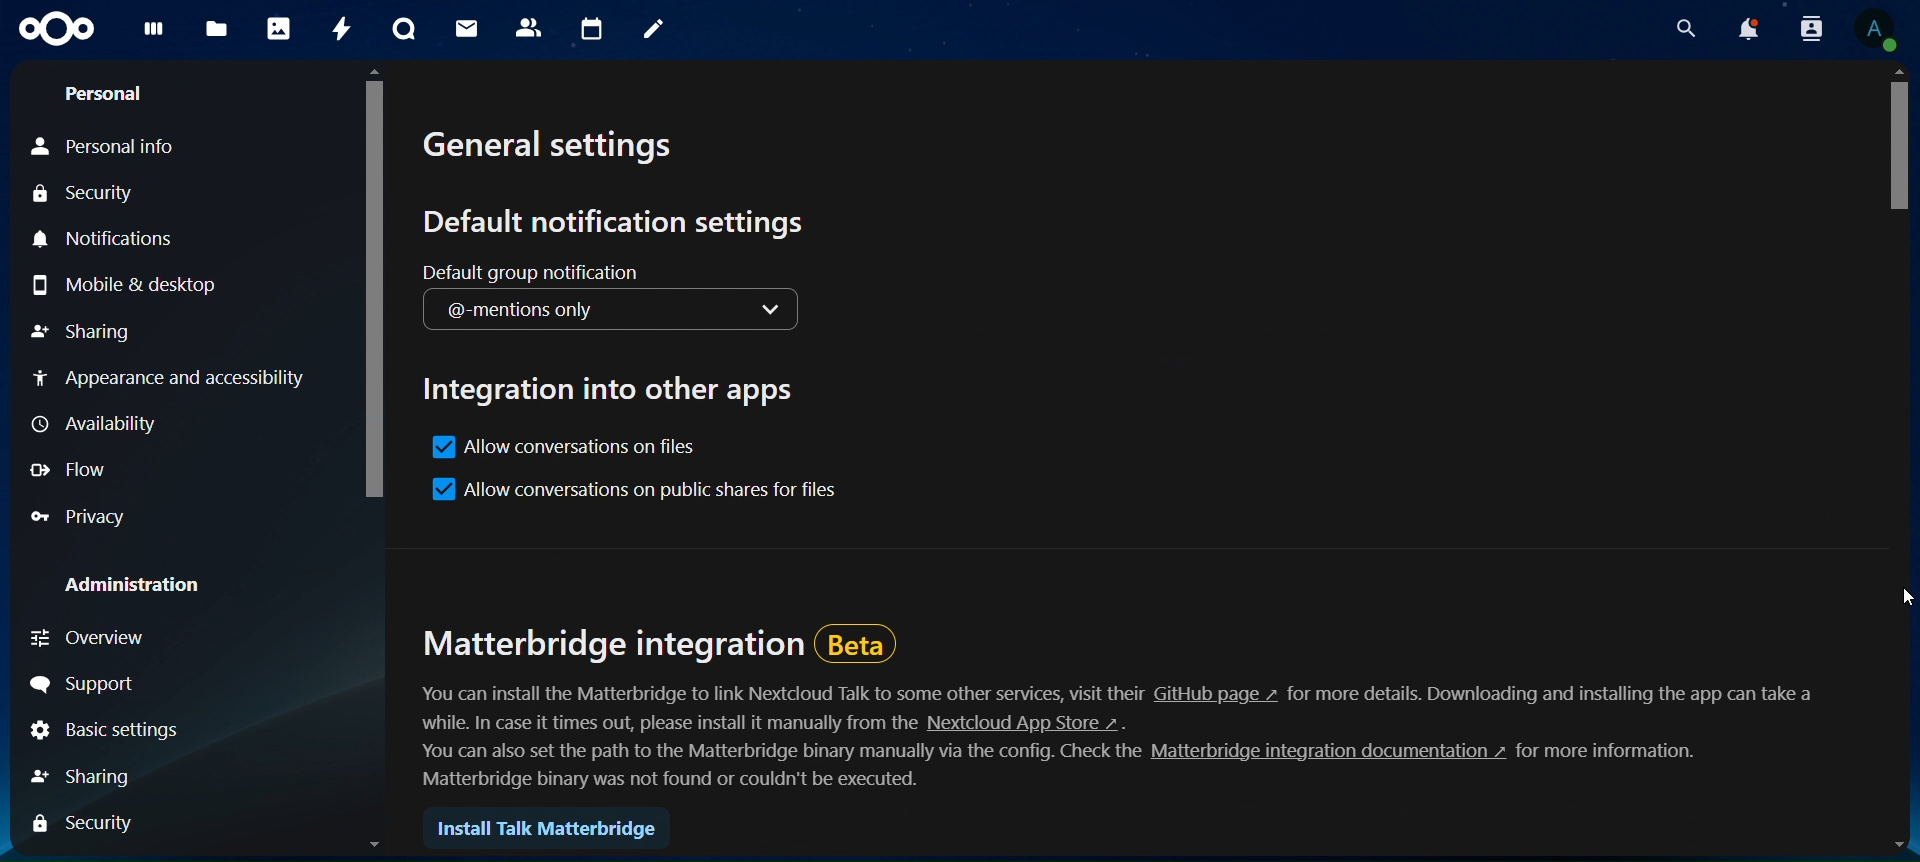 The width and height of the screenshot is (1920, 862). I want to click on text, so click(672, 723).